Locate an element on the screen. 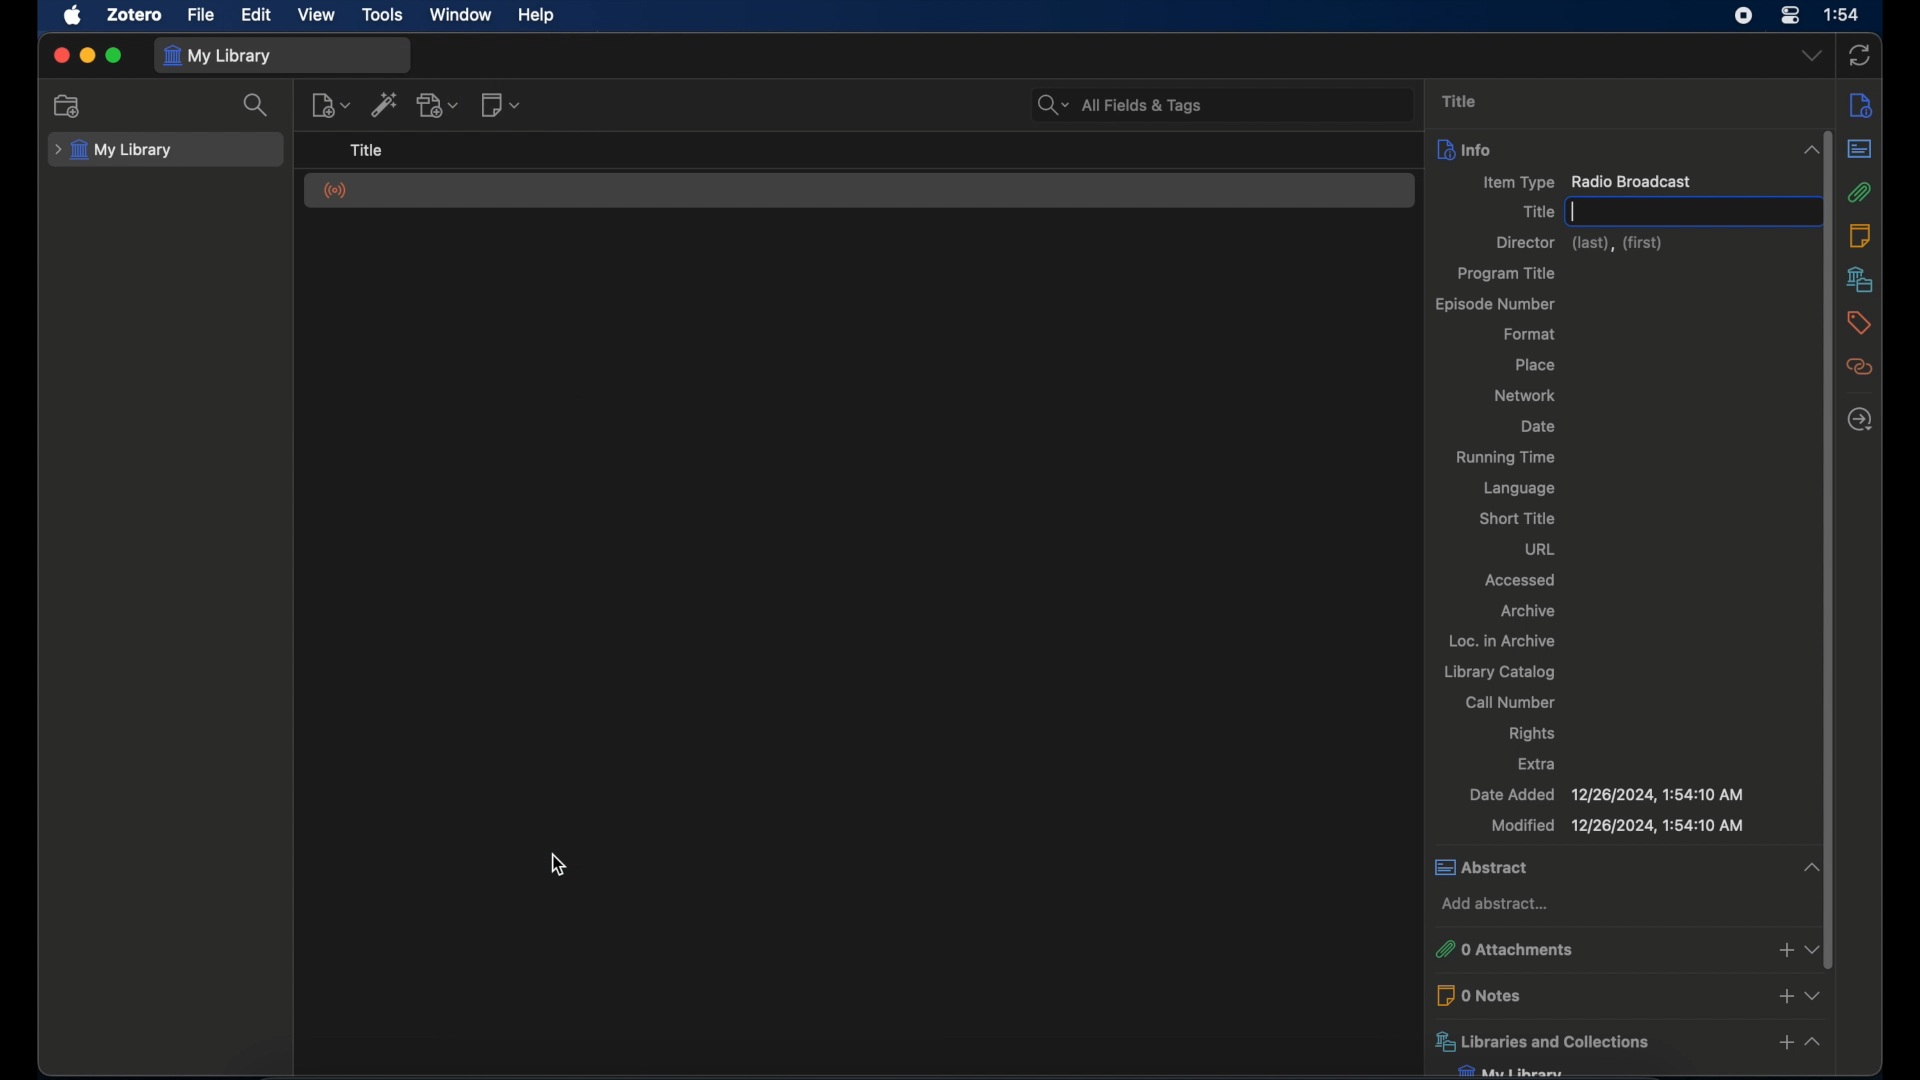 The width and height of the screenshot is (1920, 1080). episode number is located at coordinates (1499, 305).